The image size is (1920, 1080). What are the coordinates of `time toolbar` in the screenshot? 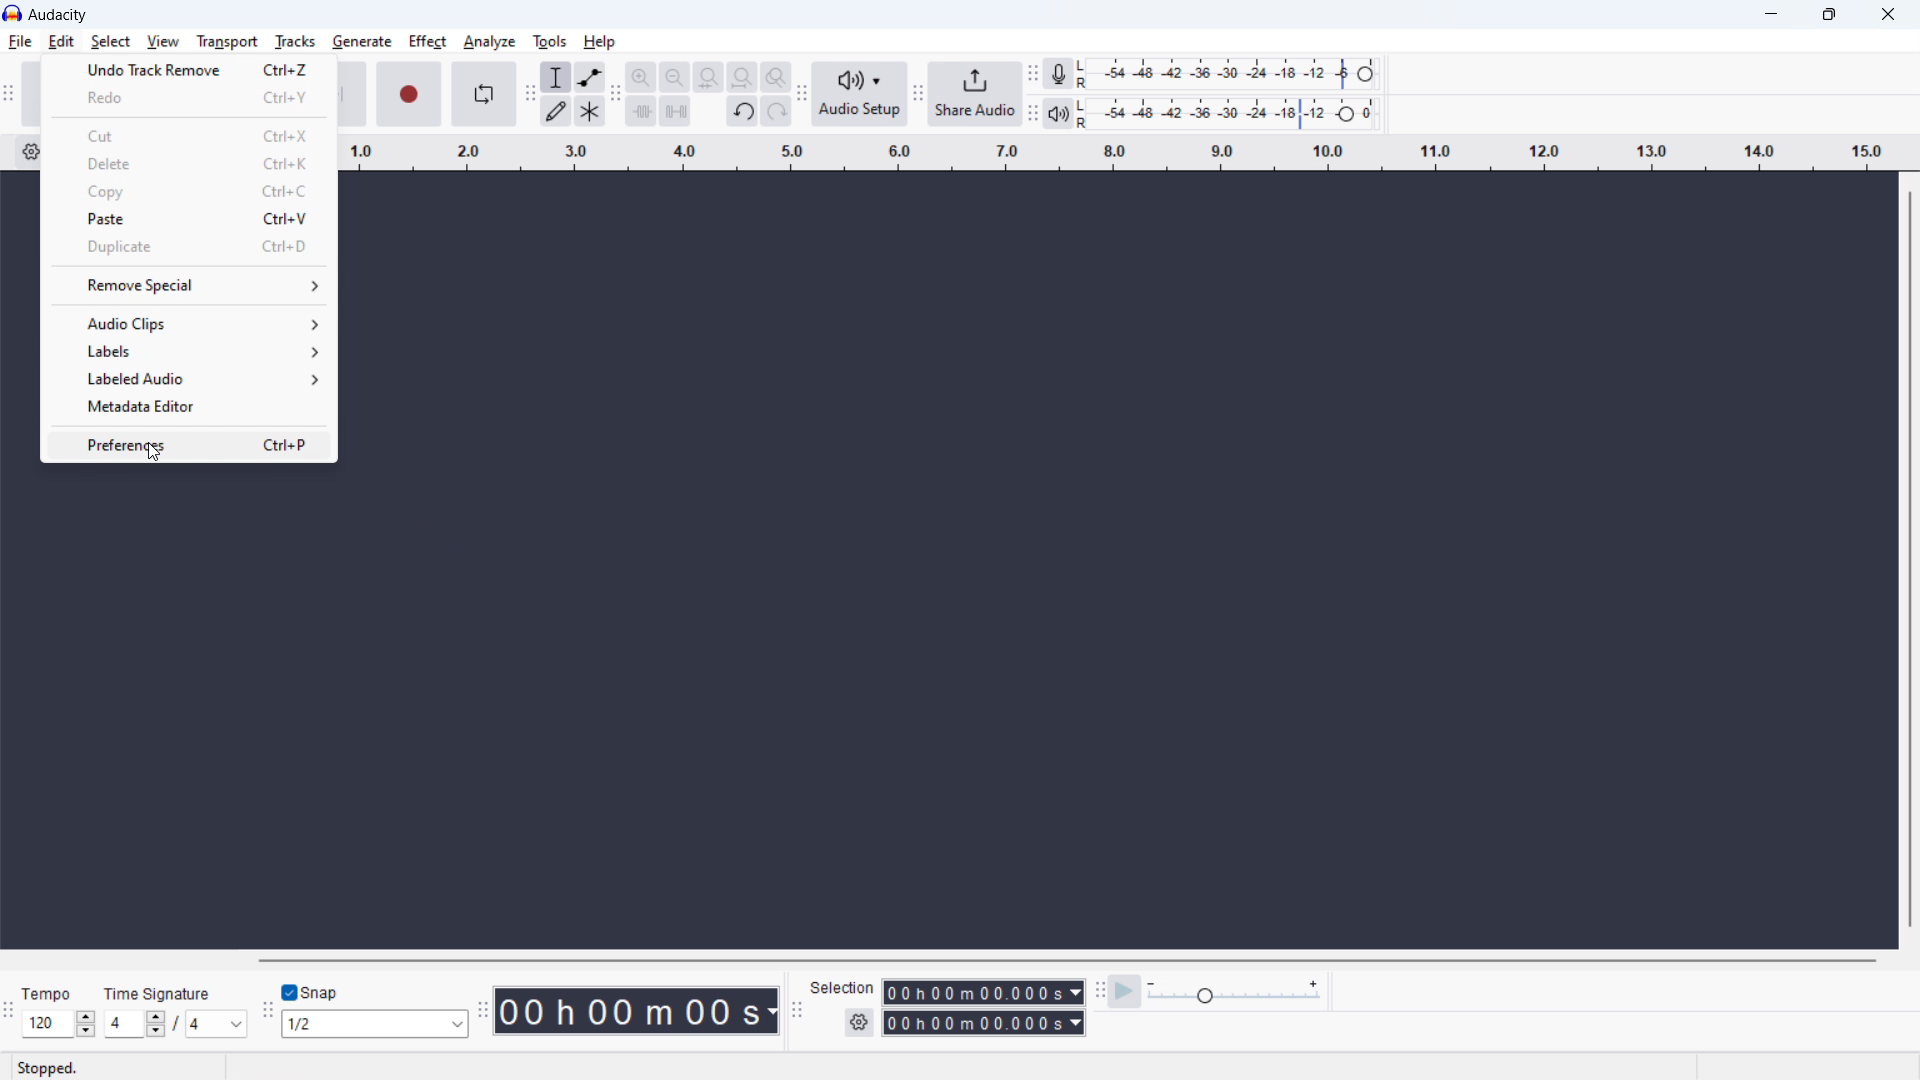 It's located at (483, 1012).